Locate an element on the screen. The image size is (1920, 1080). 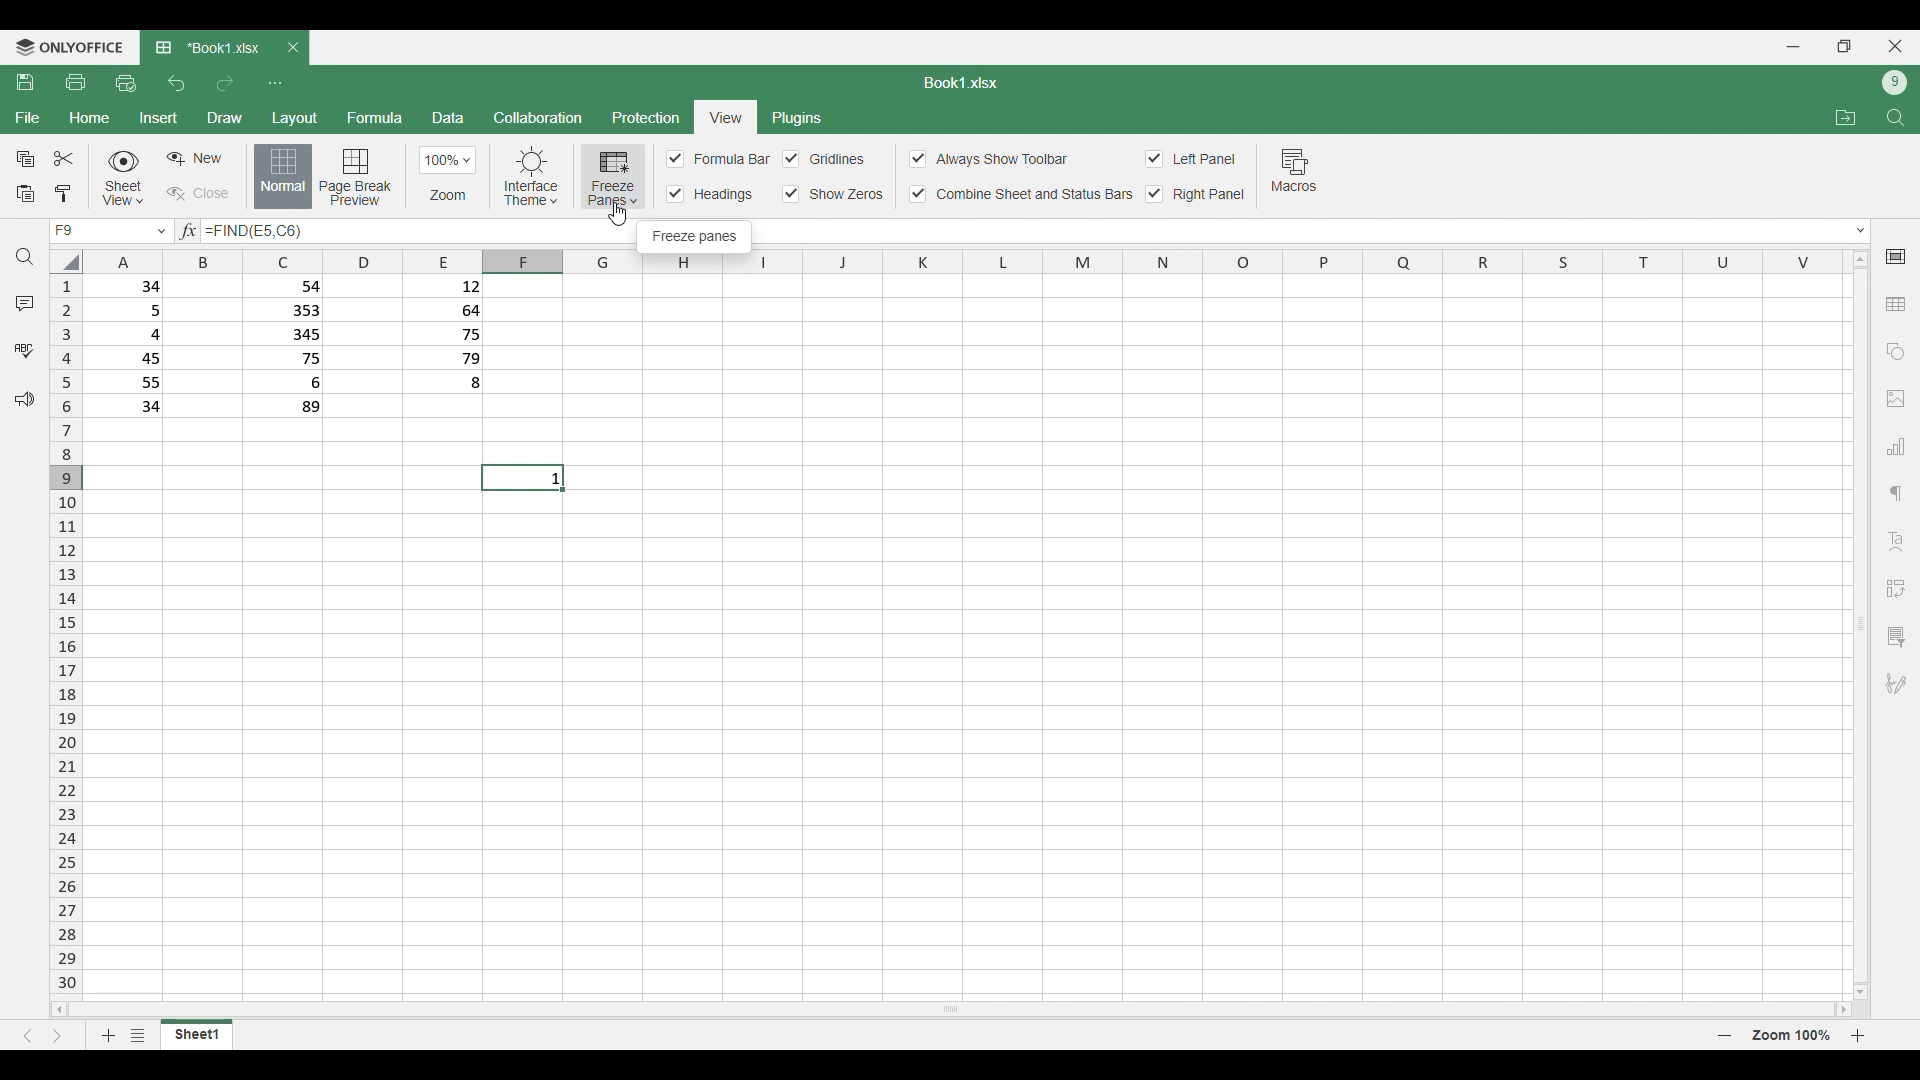
Paragraph settings is located at coordinates (1896, 494).